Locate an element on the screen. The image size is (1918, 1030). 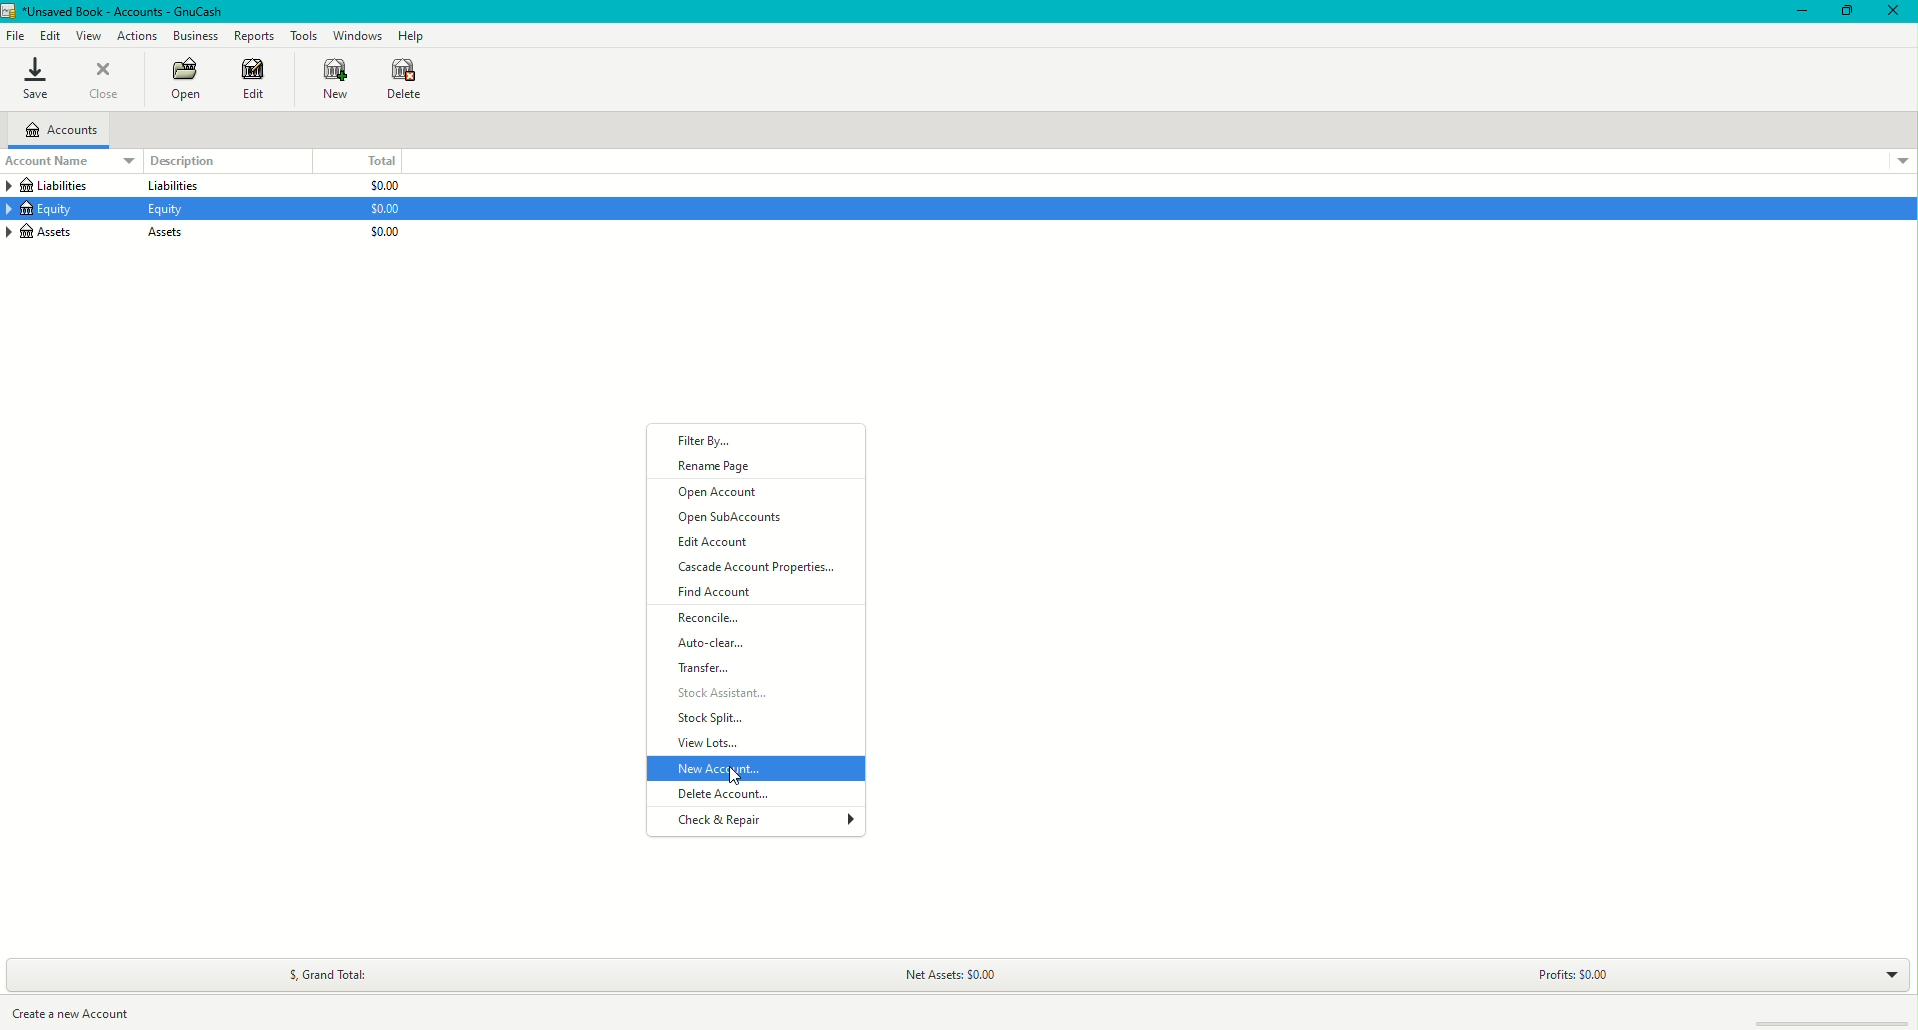
Check & Repair is located at coordinates (721, 822).